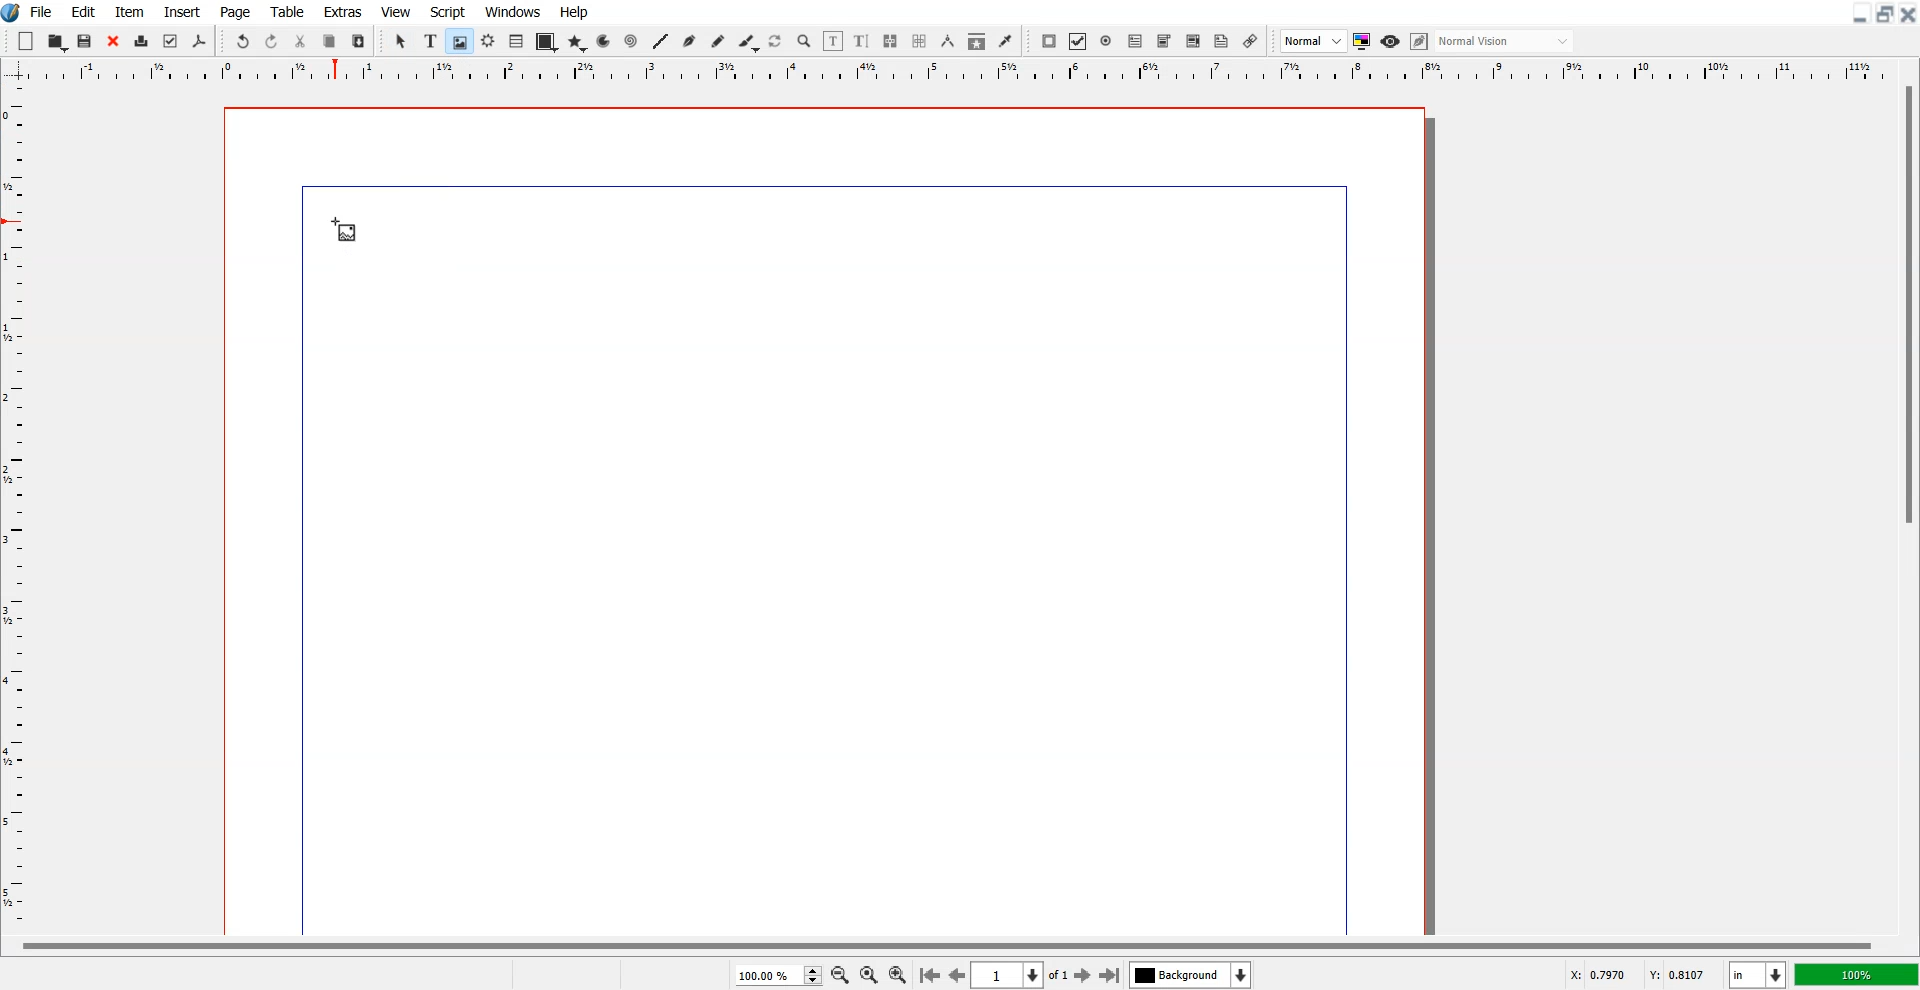 This screenshot has height=990, width=1920. Describe the element at coordinates (516, 42) in the screenshot. I see `Table` at that location.